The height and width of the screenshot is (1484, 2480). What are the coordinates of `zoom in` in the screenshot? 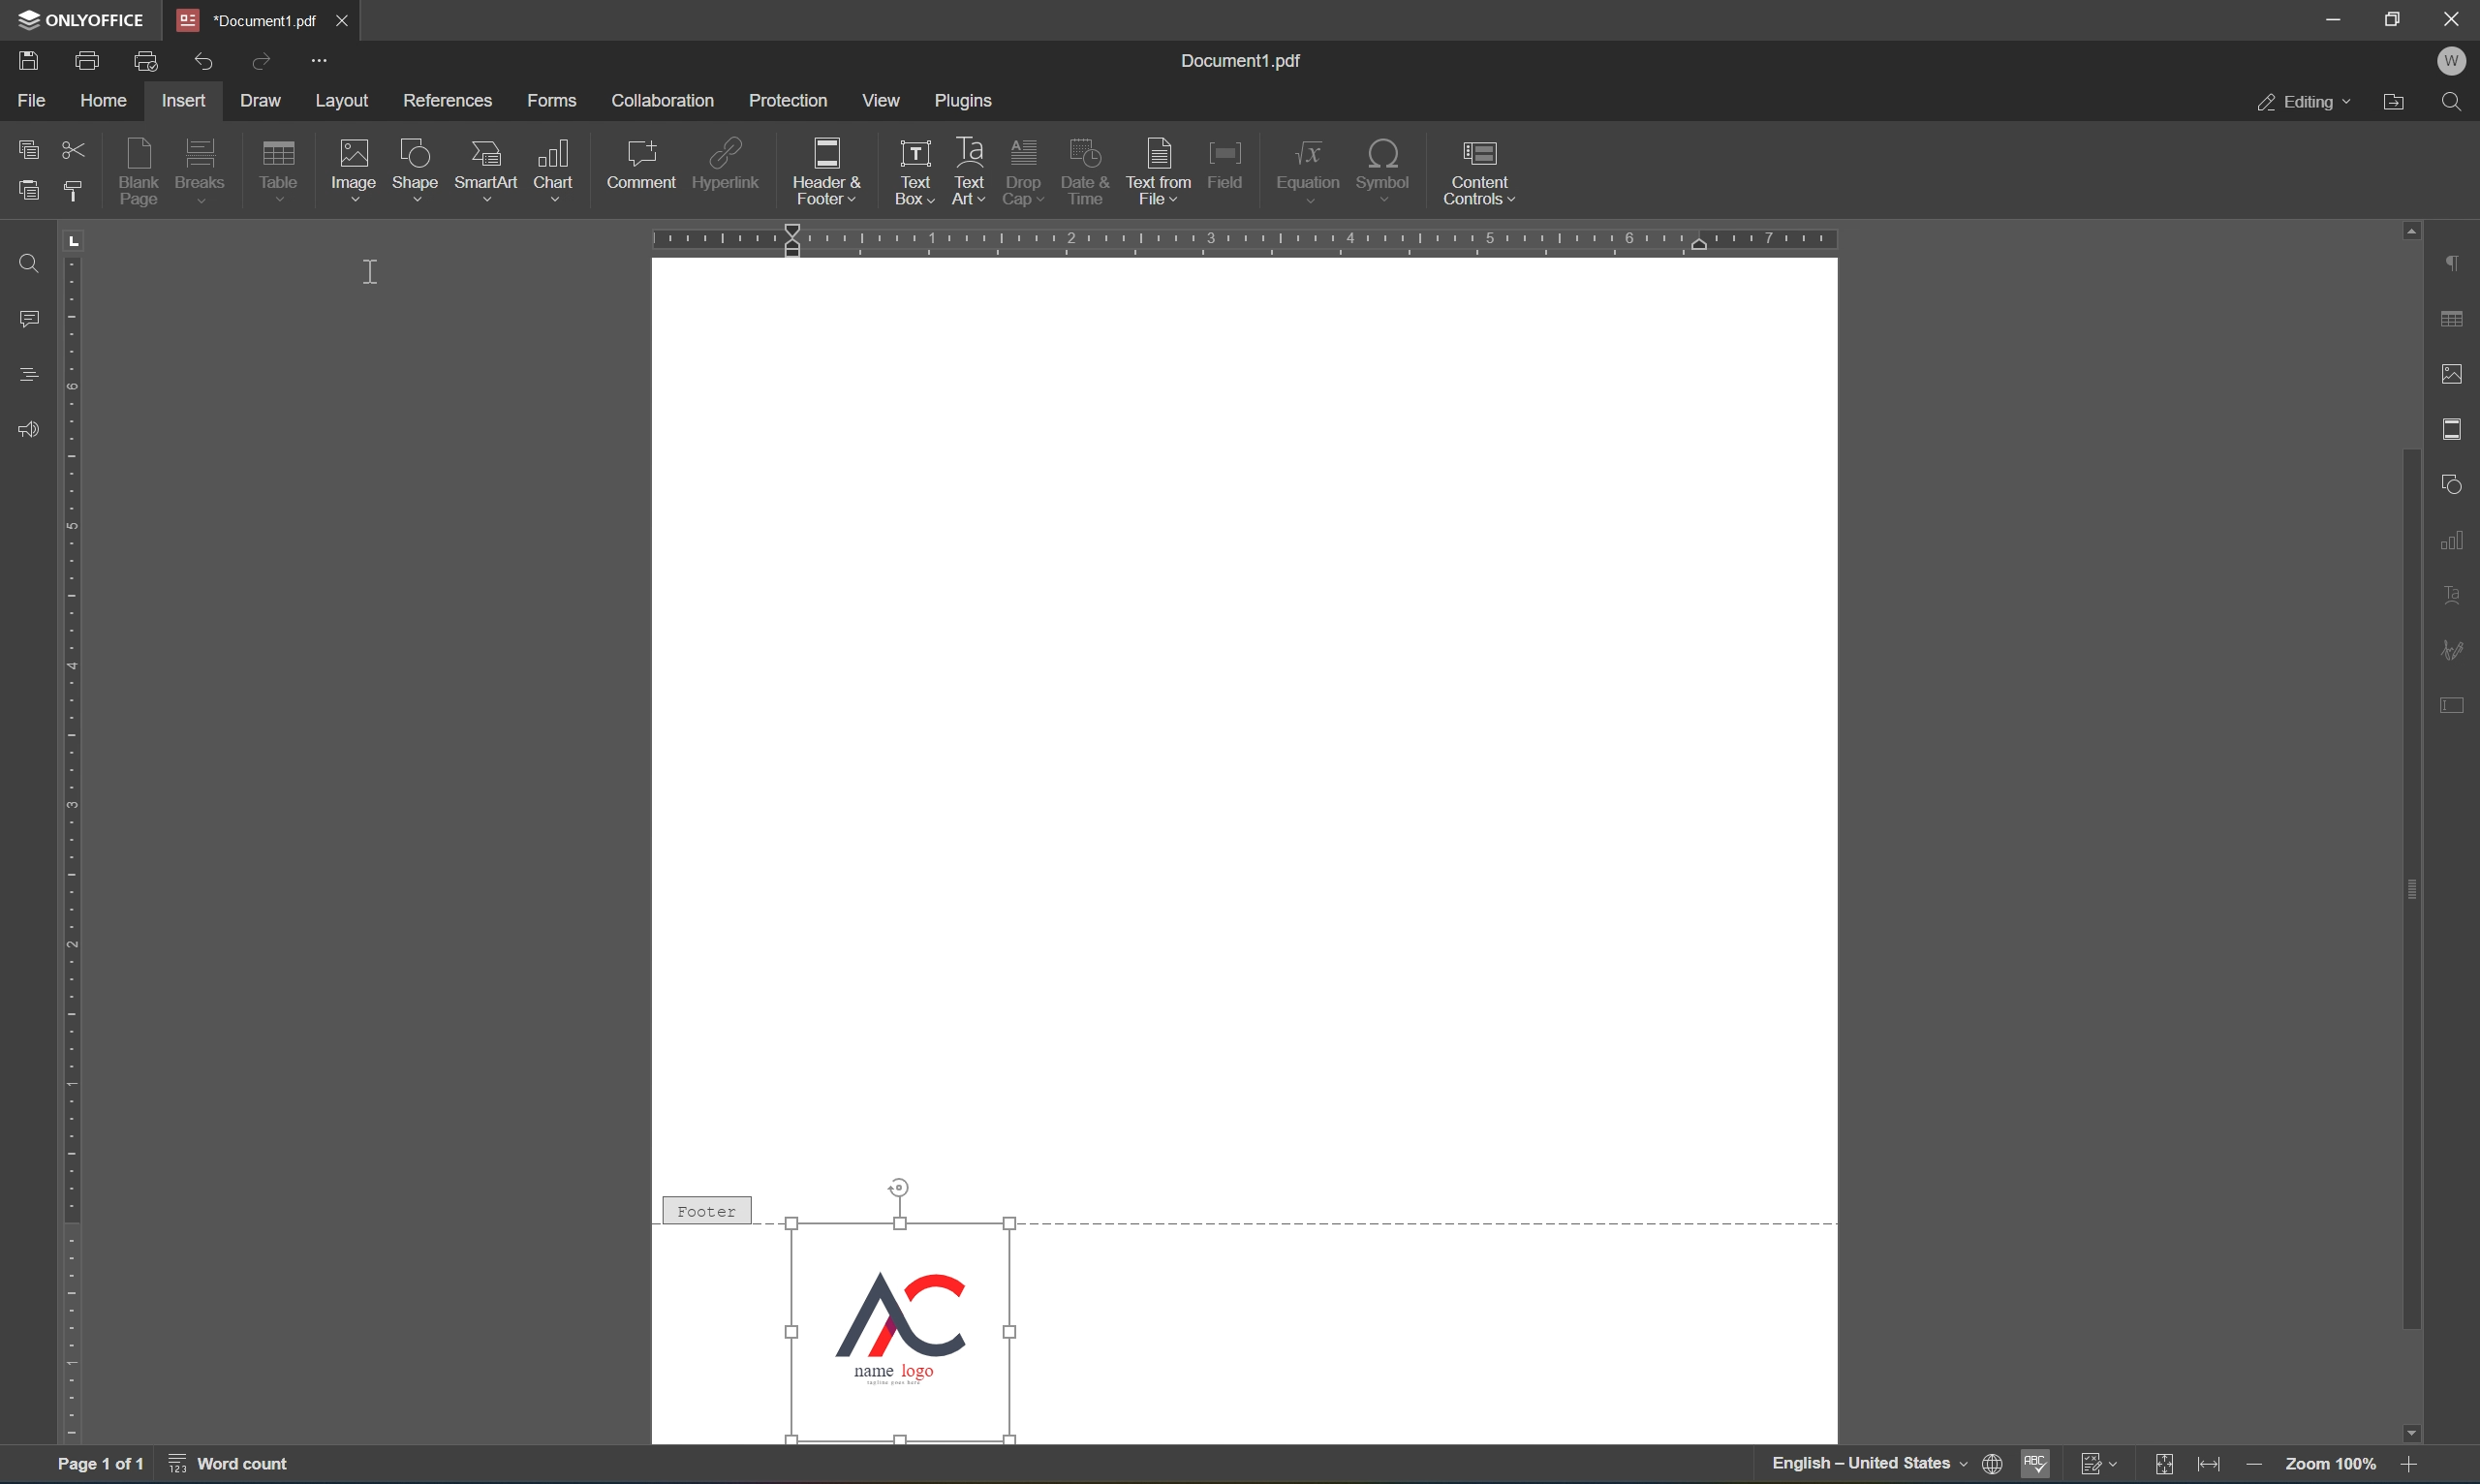 It's located at (2414, 1466).